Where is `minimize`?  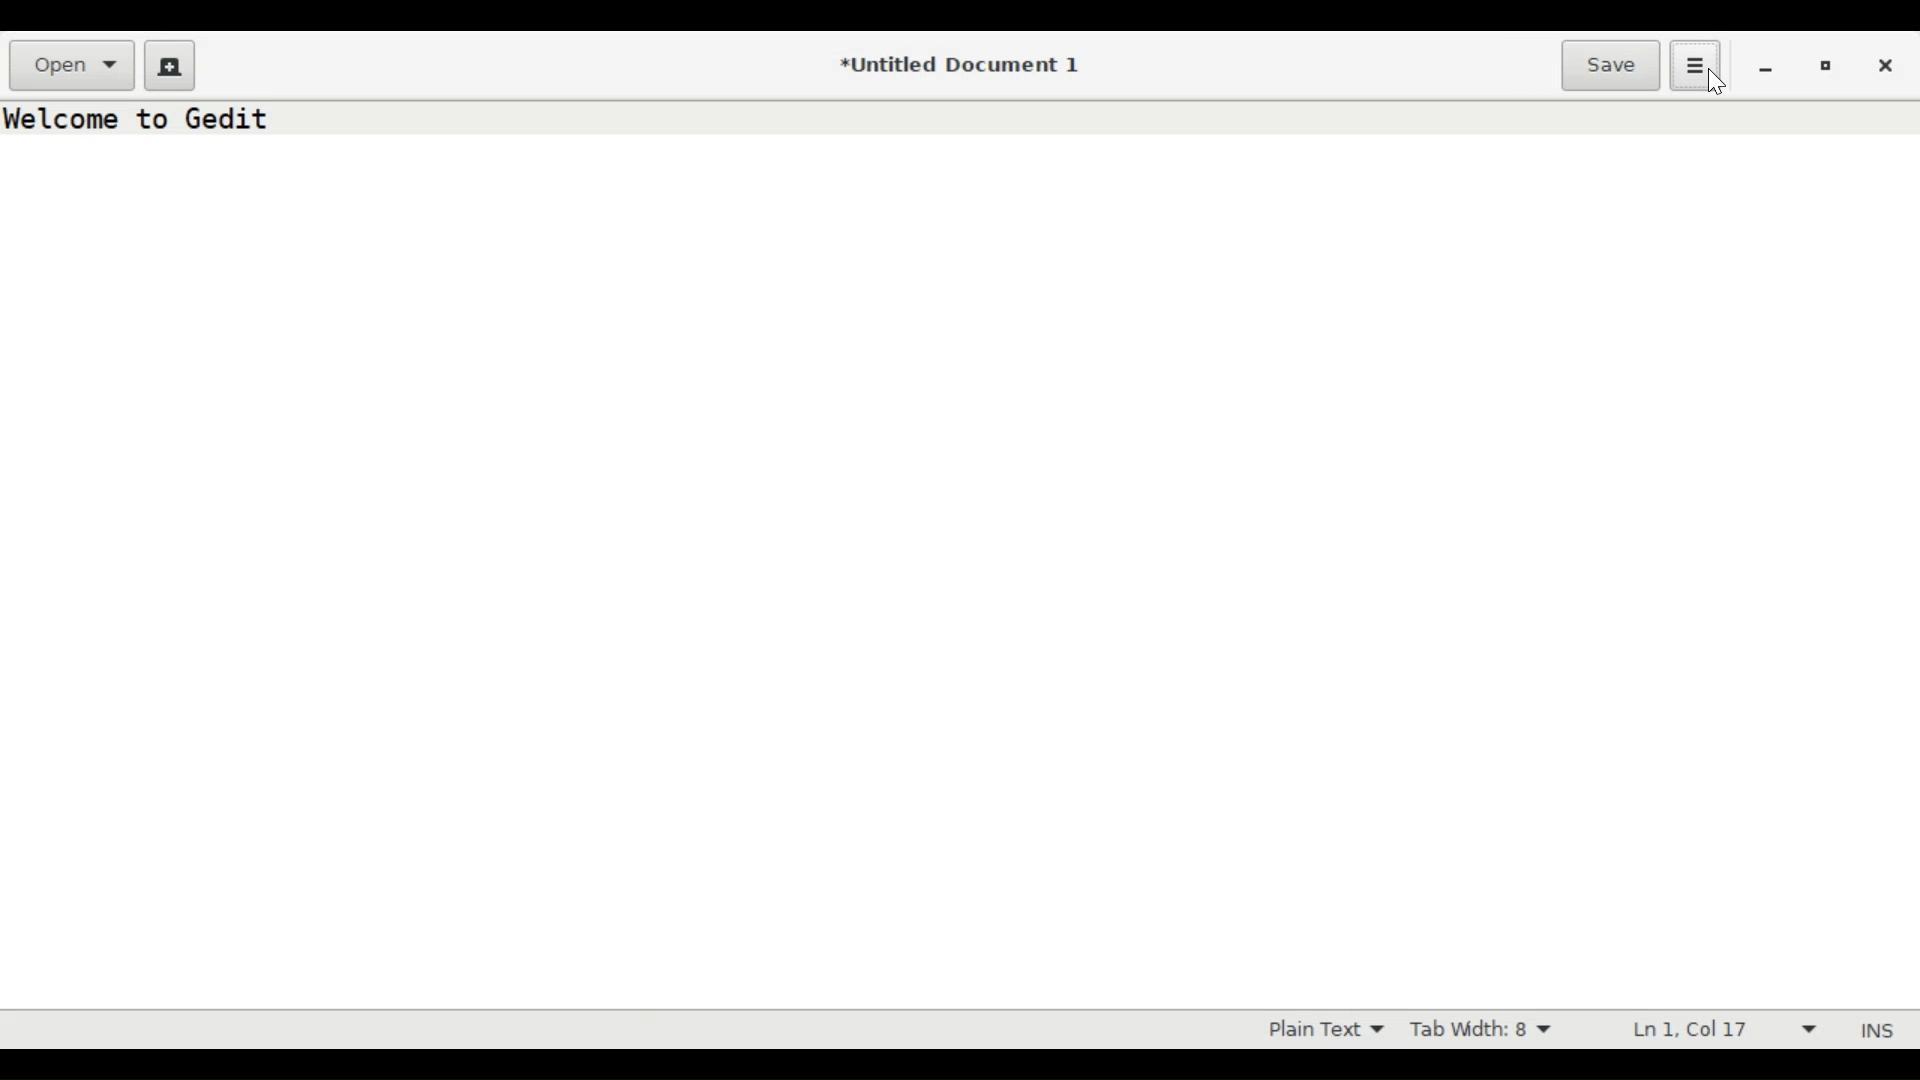 minimize is located at coordinates (1762, 66).